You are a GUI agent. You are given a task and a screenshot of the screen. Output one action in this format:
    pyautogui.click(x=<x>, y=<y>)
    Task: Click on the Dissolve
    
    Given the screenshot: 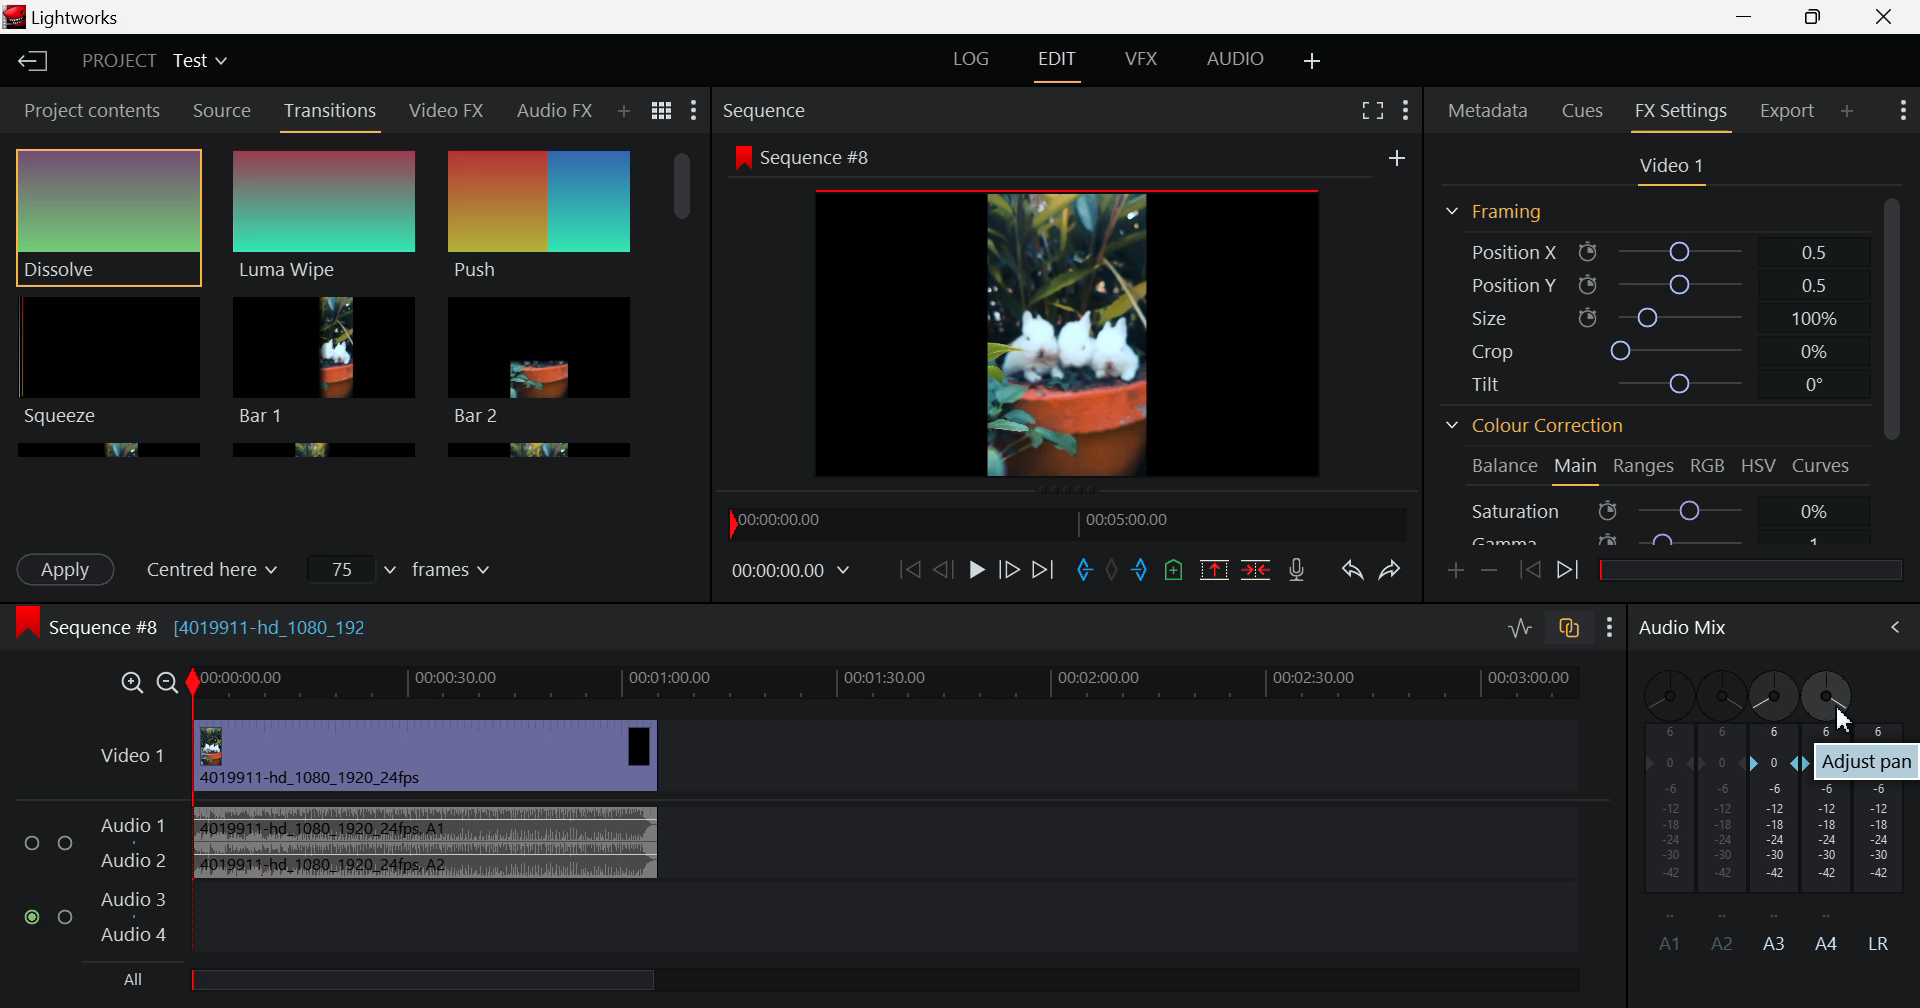 What is the action you would take?
    pyautogui.click(x=108, y=218)
    